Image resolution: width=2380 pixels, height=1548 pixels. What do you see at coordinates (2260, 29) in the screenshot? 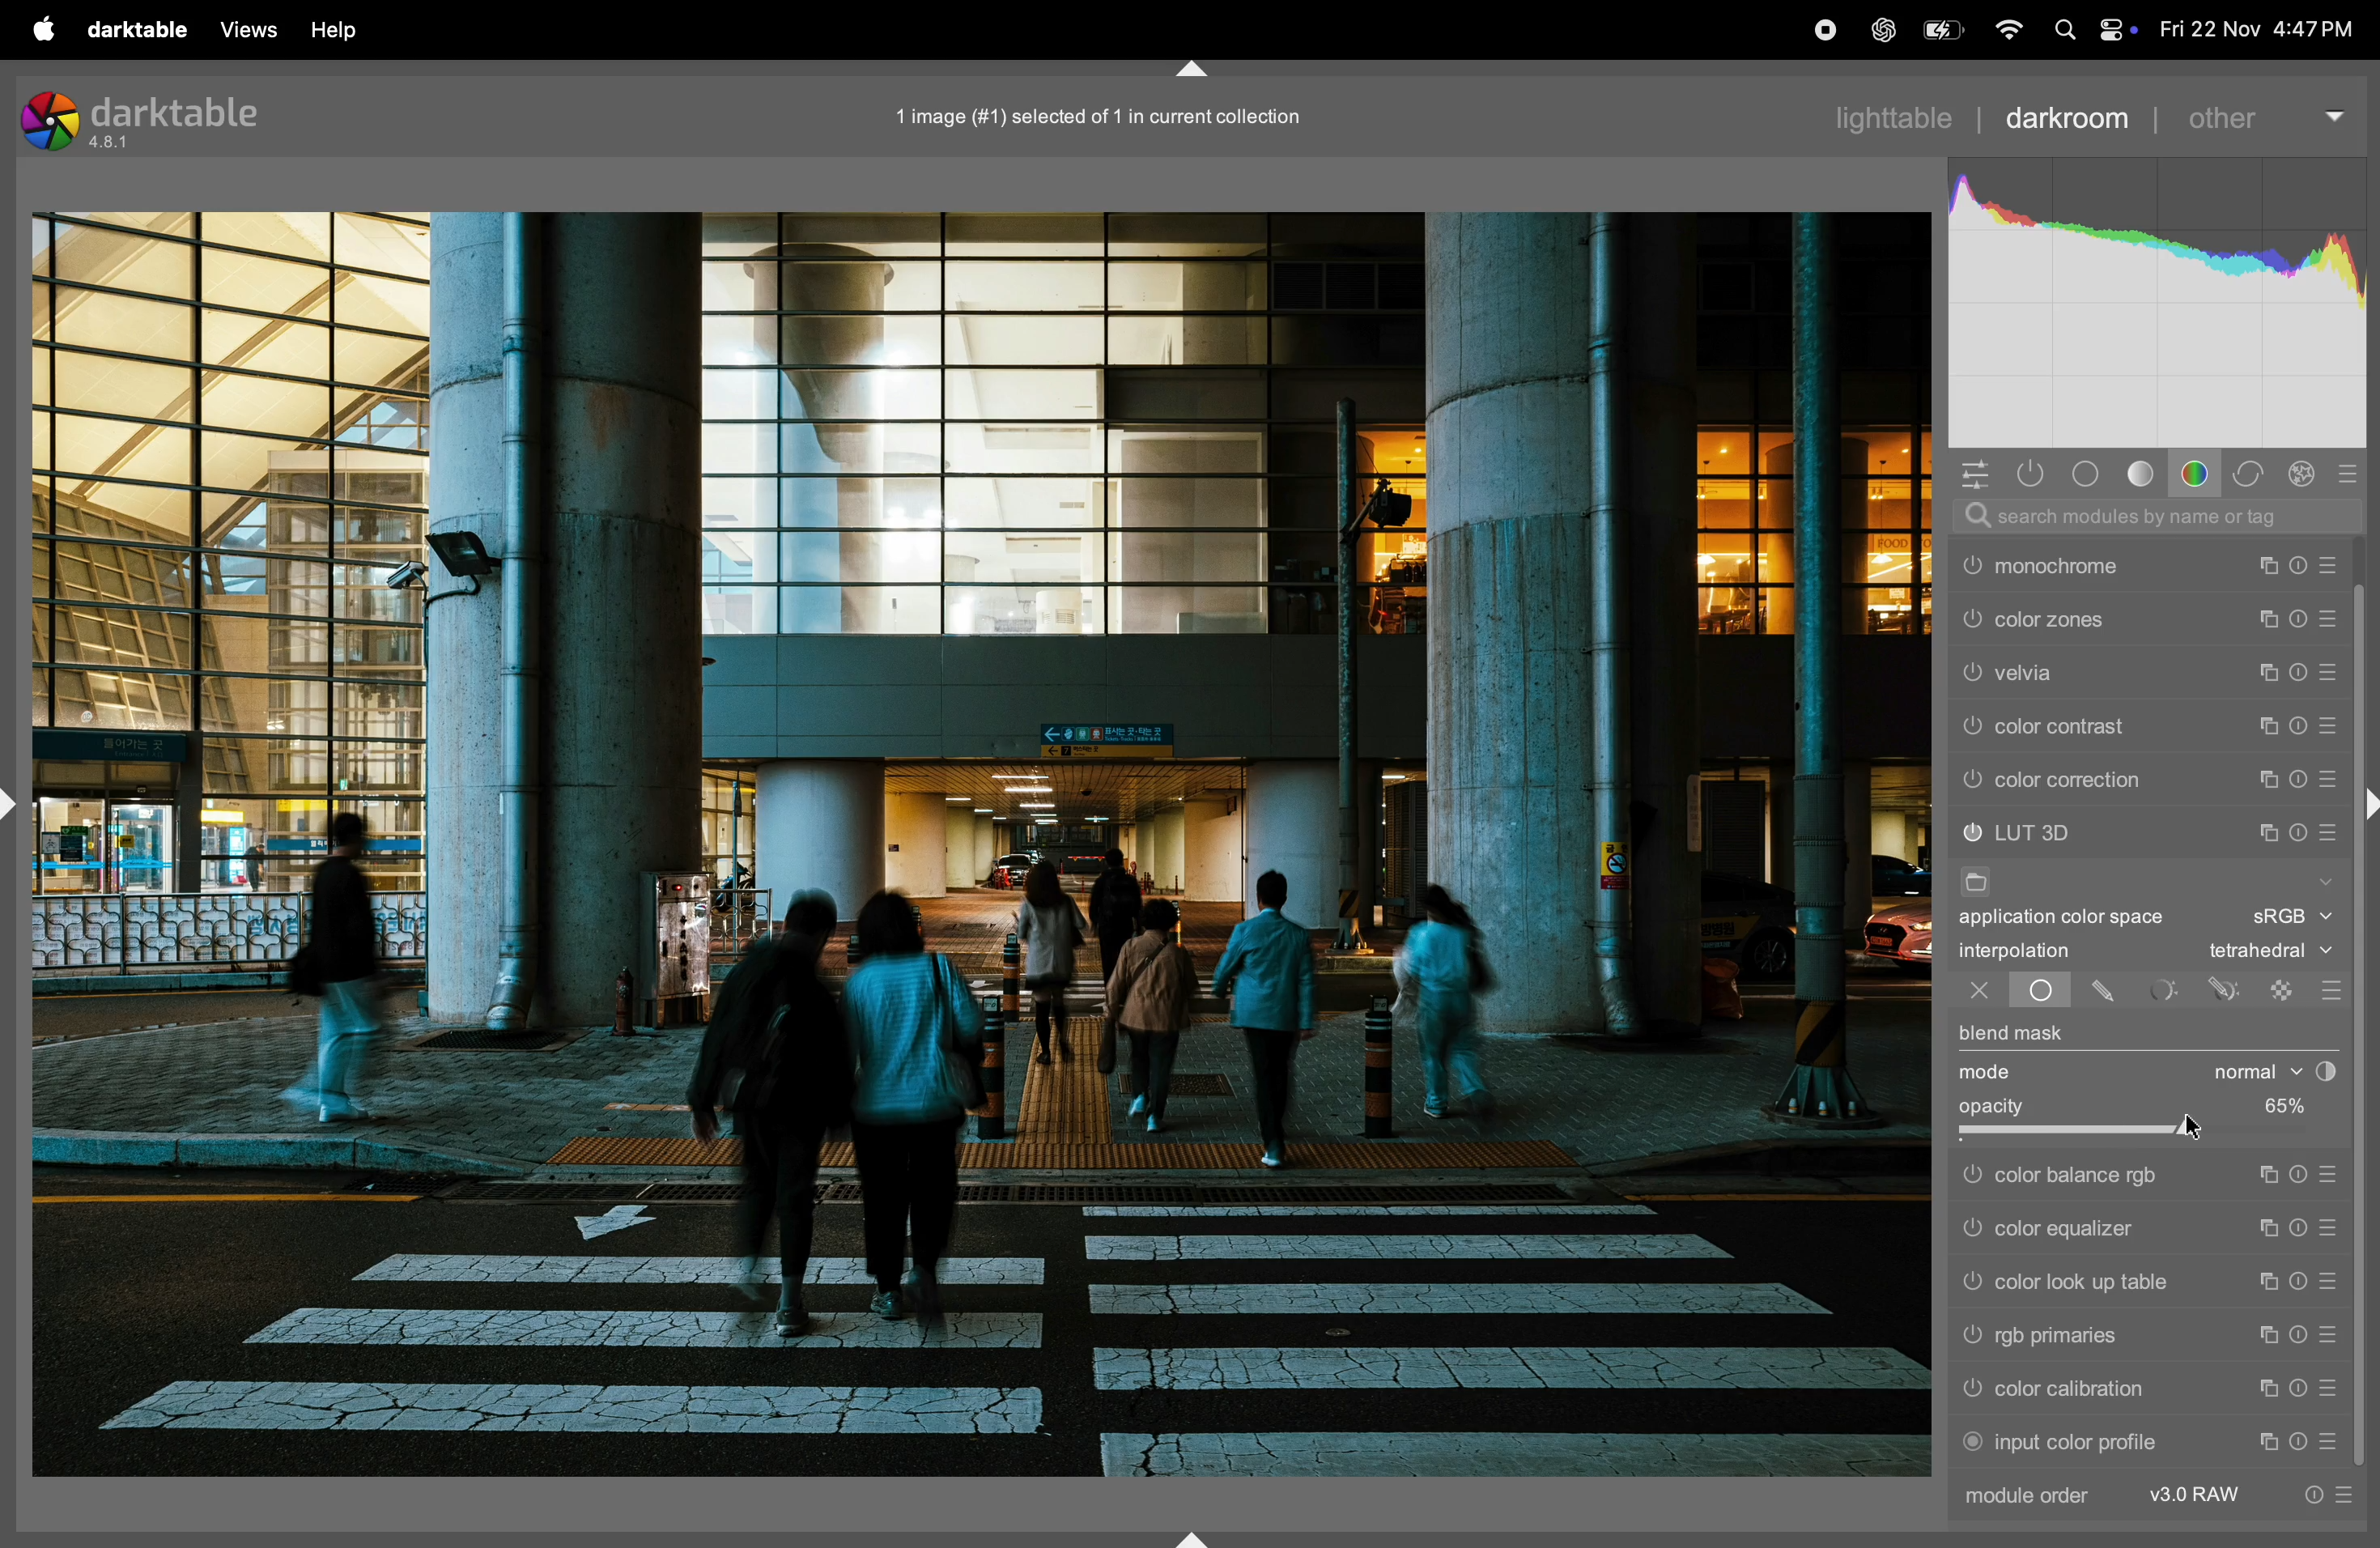
I see `date and time` at bounding box center [2260, 29].